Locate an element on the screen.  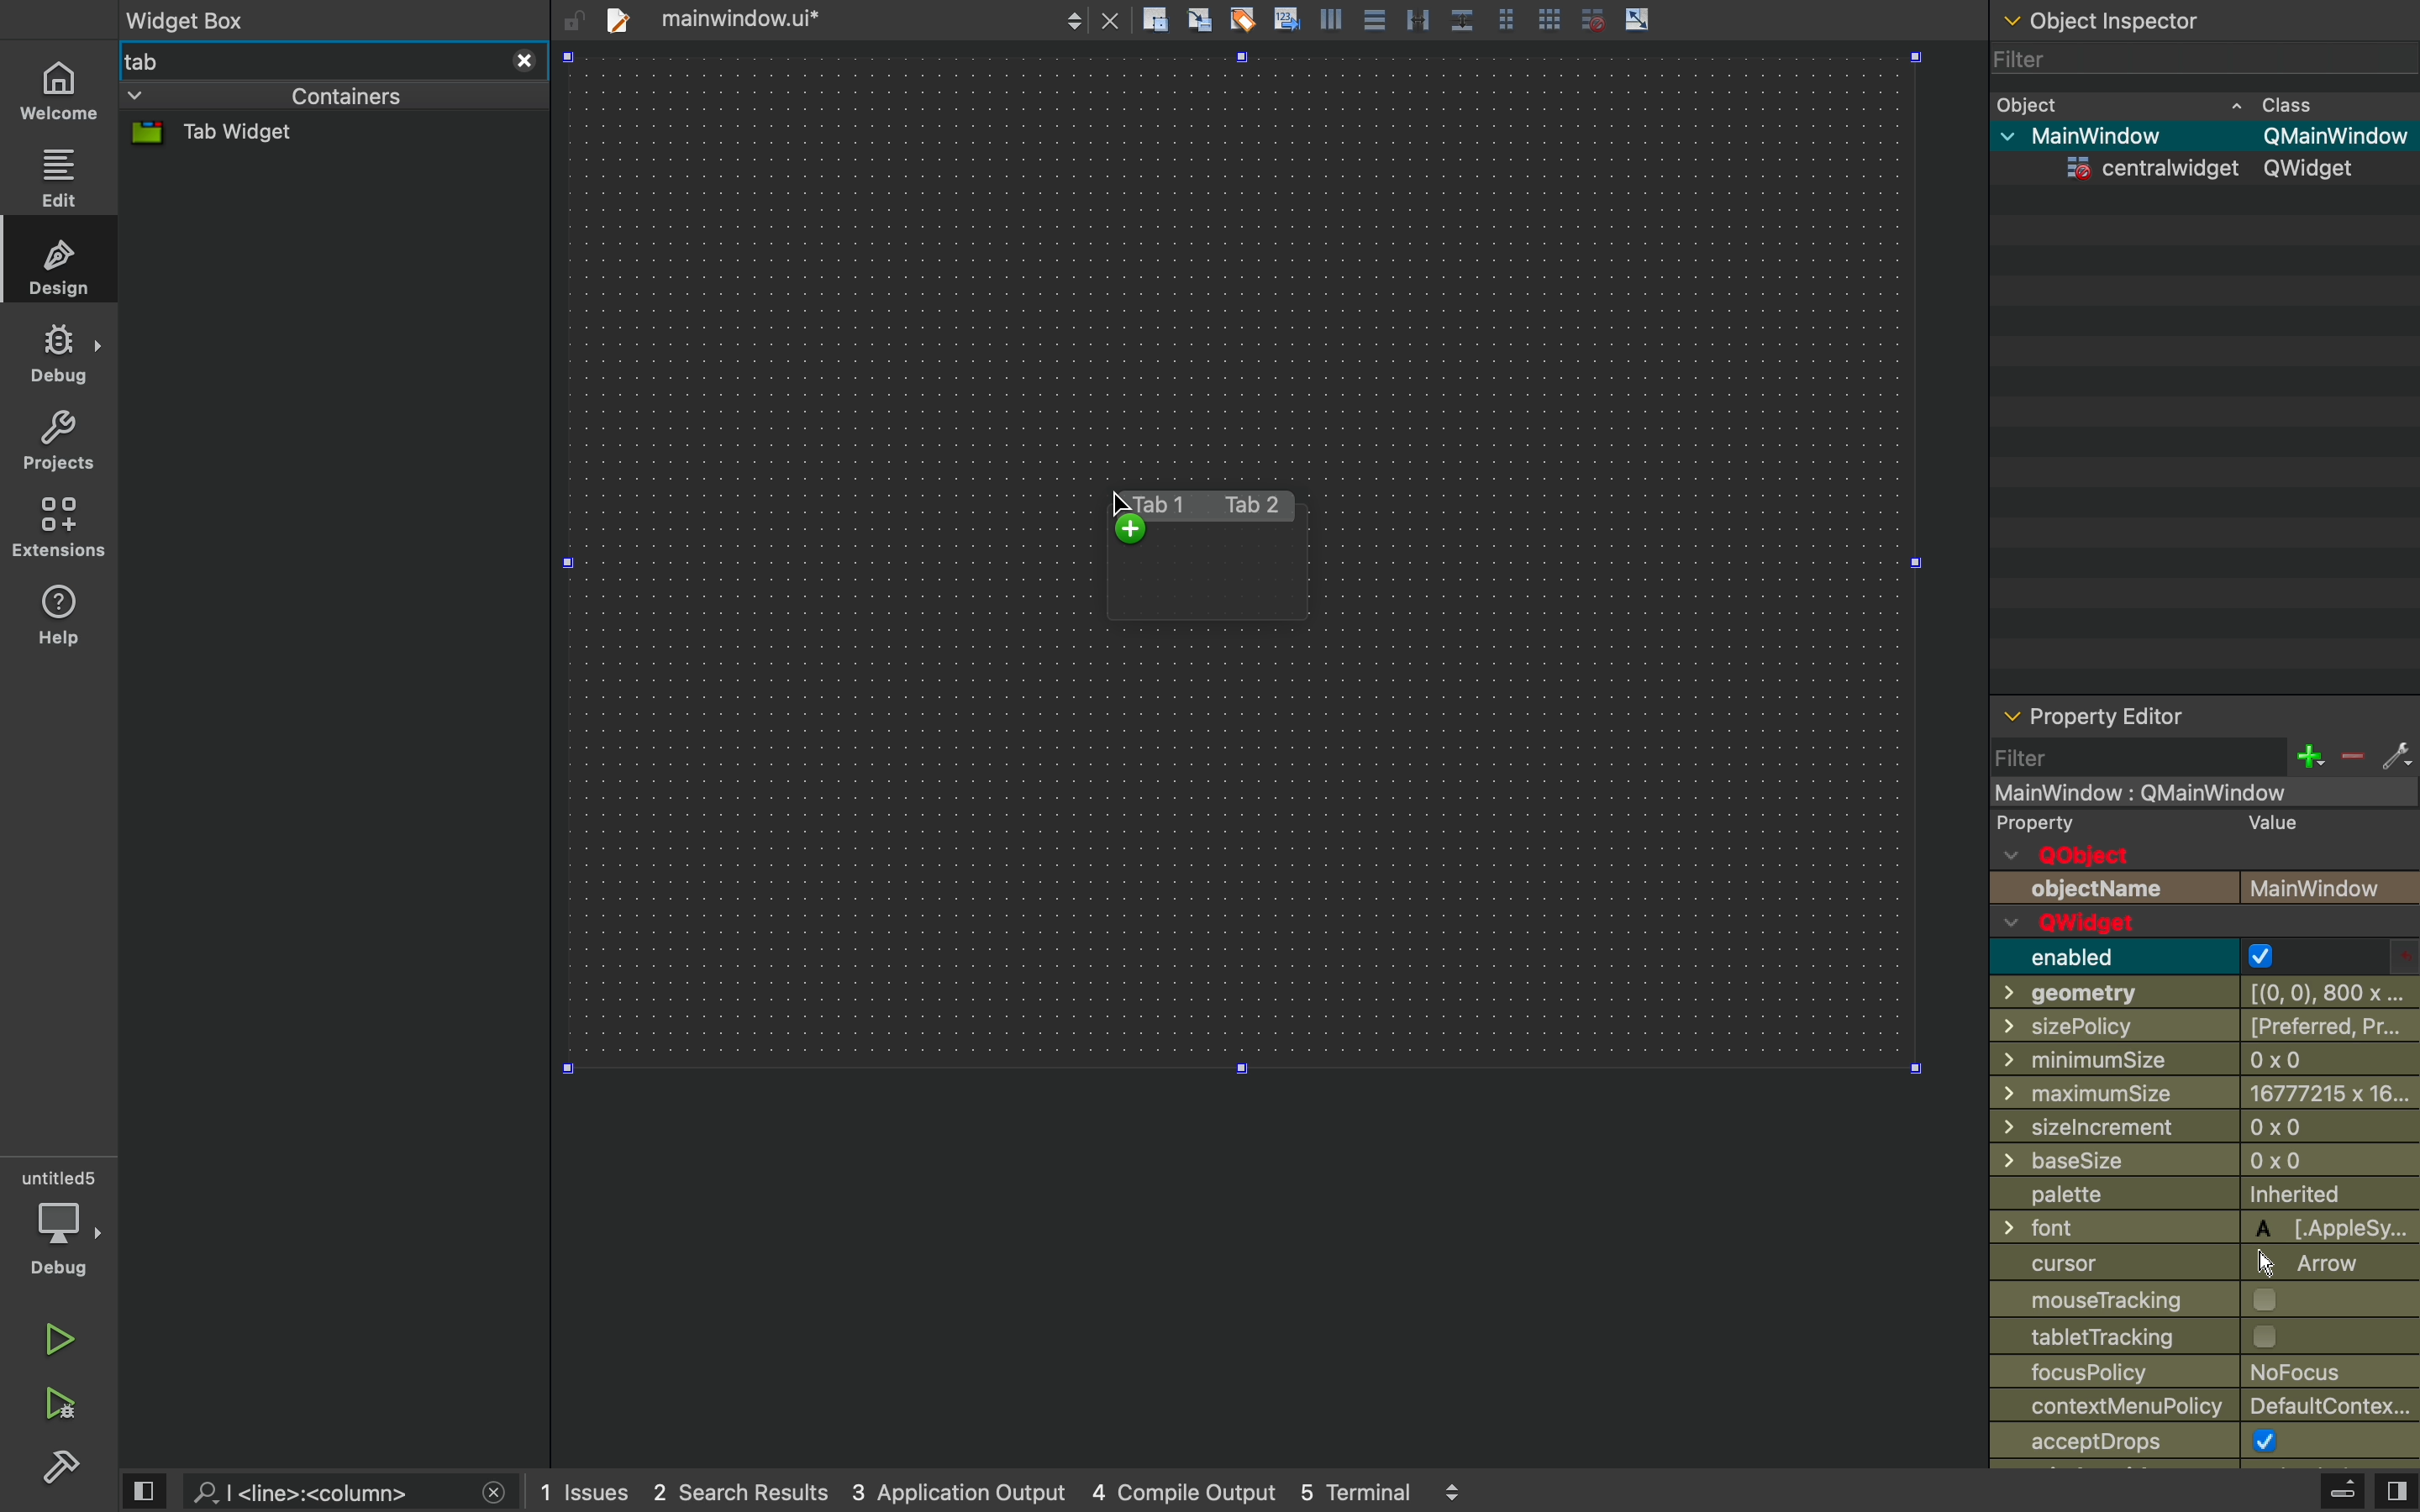
focuspolicy is located at coordinates (2208, 1374).